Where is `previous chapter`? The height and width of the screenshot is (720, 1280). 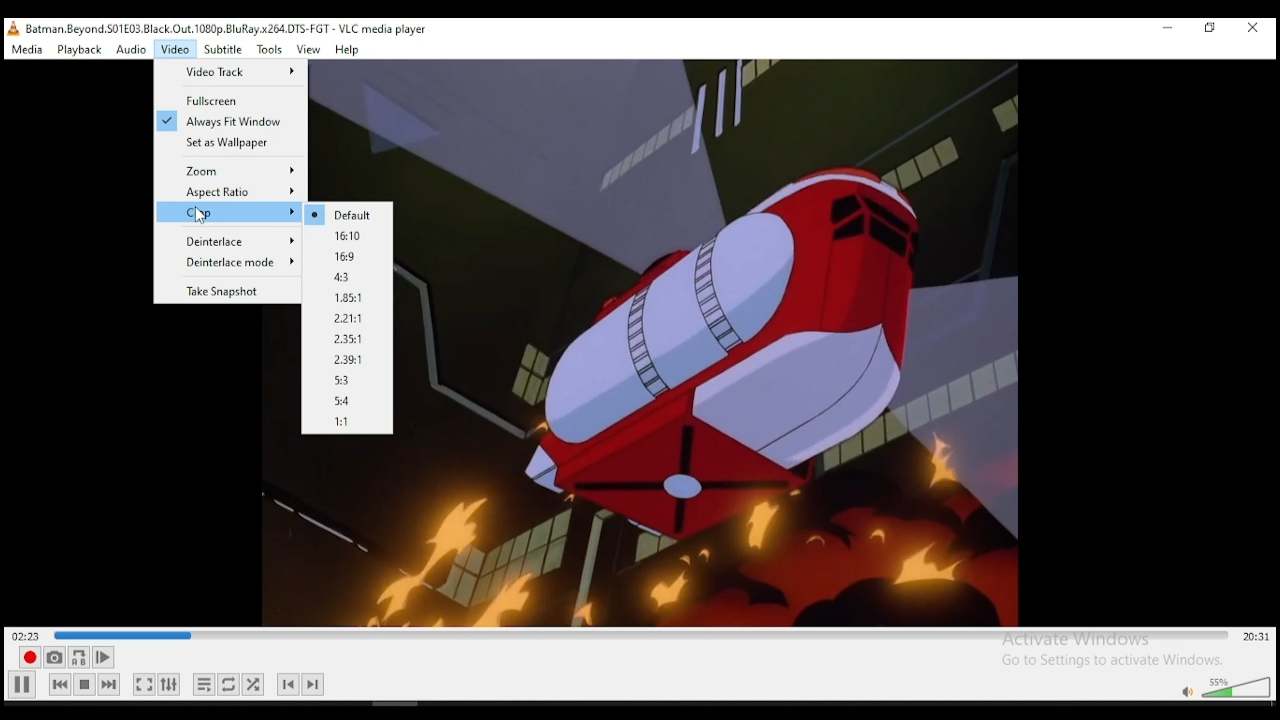
previous chapter is located at coordinates (288, 684).